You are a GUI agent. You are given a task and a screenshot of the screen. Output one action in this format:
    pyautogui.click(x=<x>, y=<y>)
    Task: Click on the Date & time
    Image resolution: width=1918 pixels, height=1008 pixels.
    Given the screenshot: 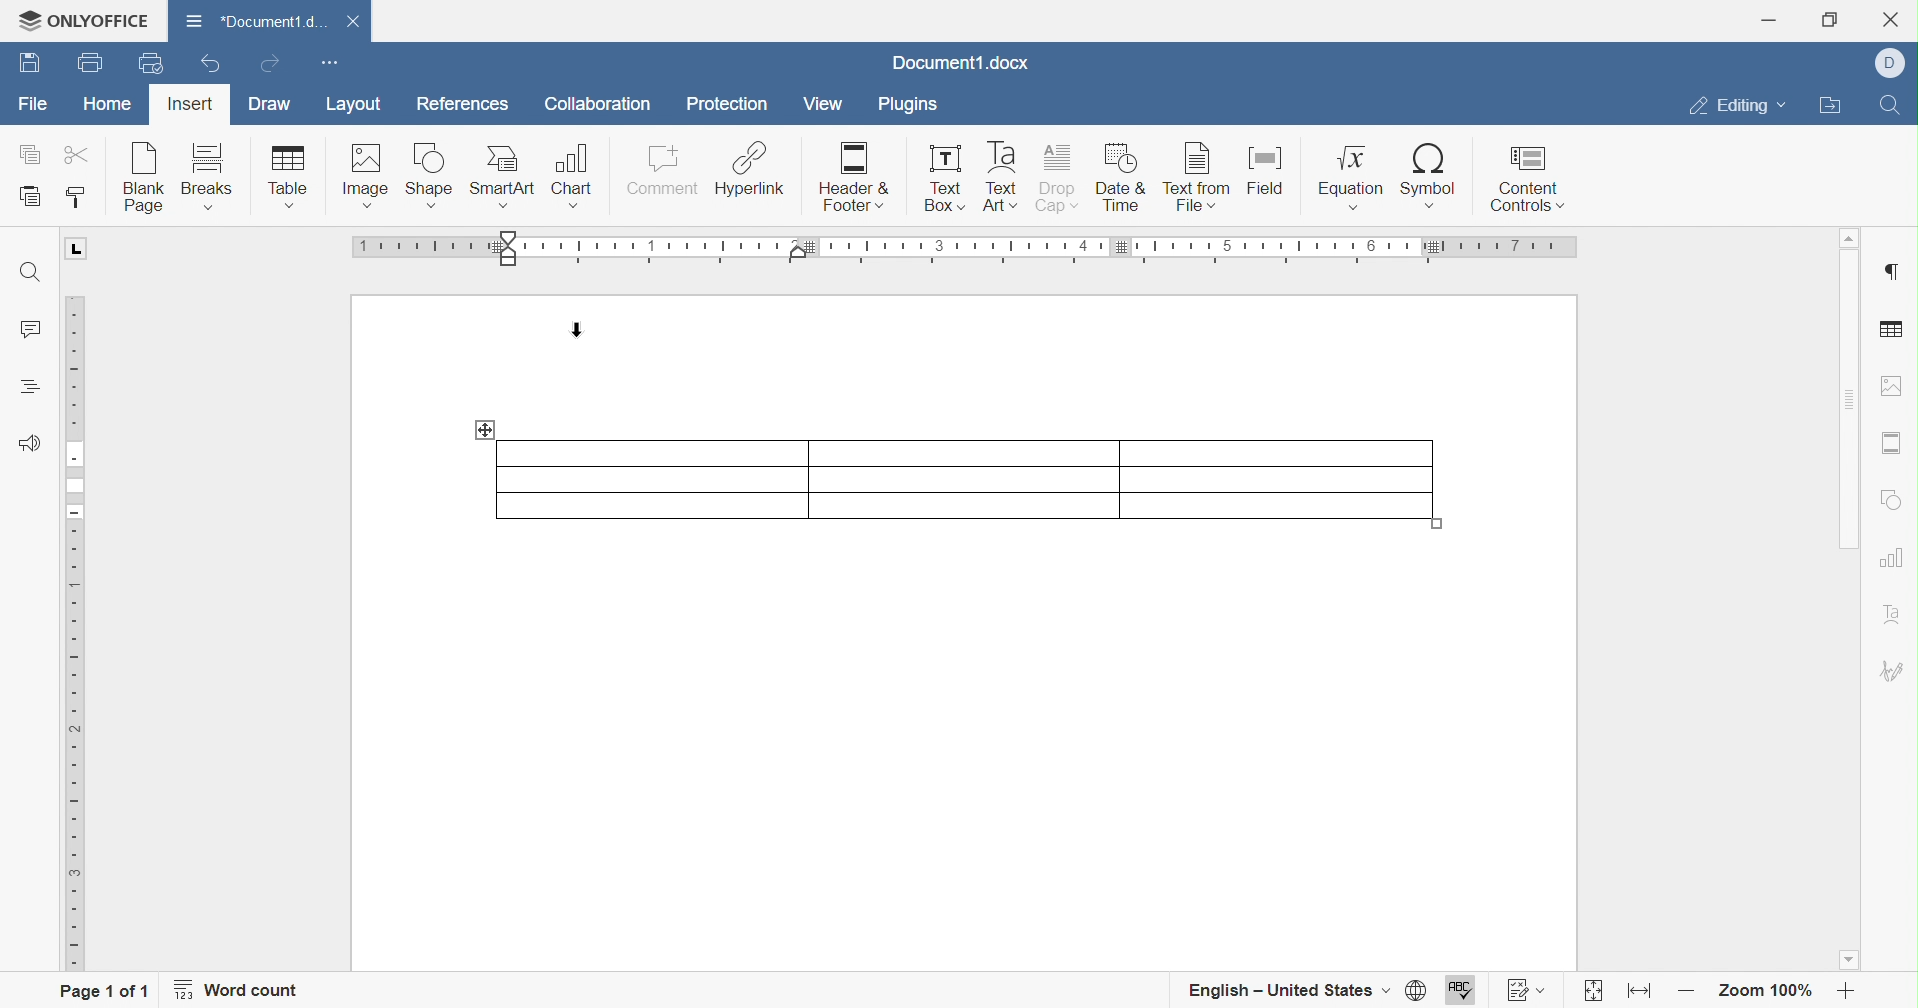 What is the action you would take?
    pyautogui.click(x=1123, y=179)
    